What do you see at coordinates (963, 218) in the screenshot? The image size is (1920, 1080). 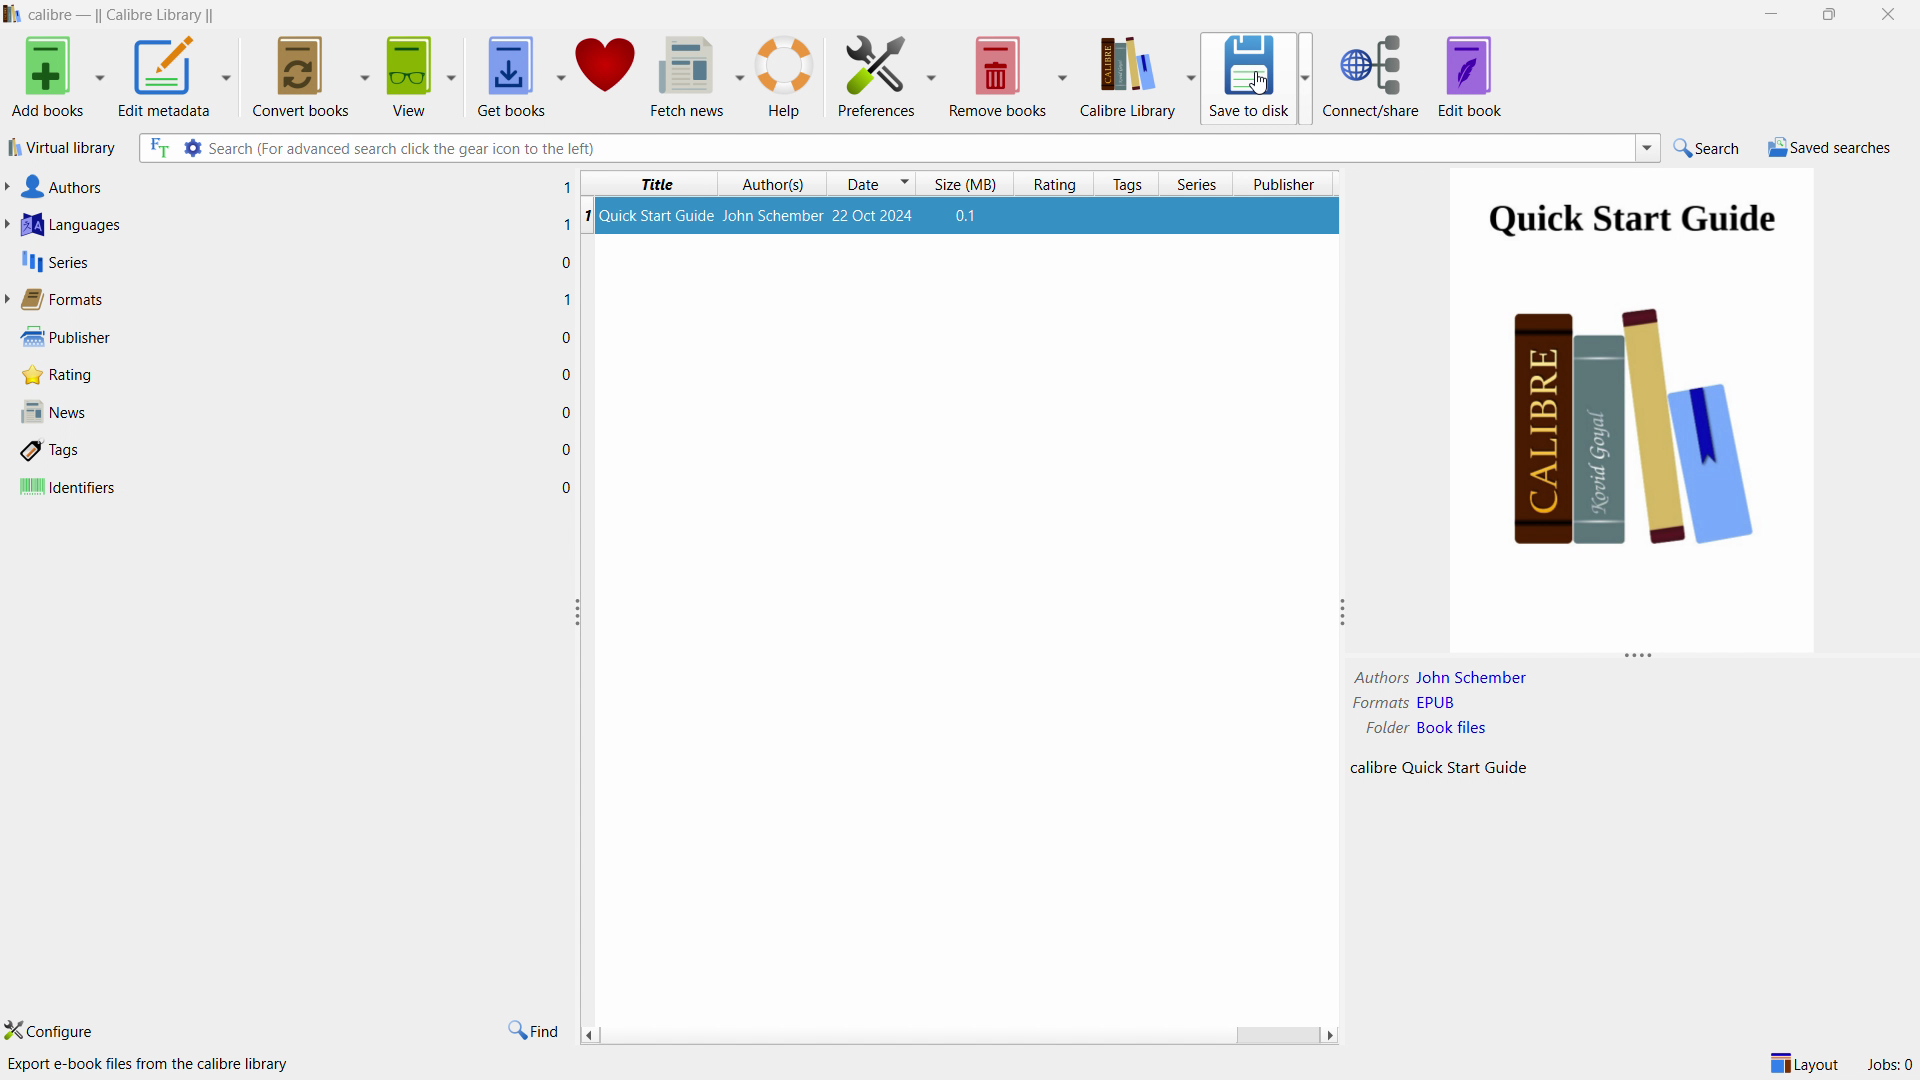 I see `1 Quick Start Guide John Schember 22 Oct 2024 0.1 ` at bounding box center [963, 218].